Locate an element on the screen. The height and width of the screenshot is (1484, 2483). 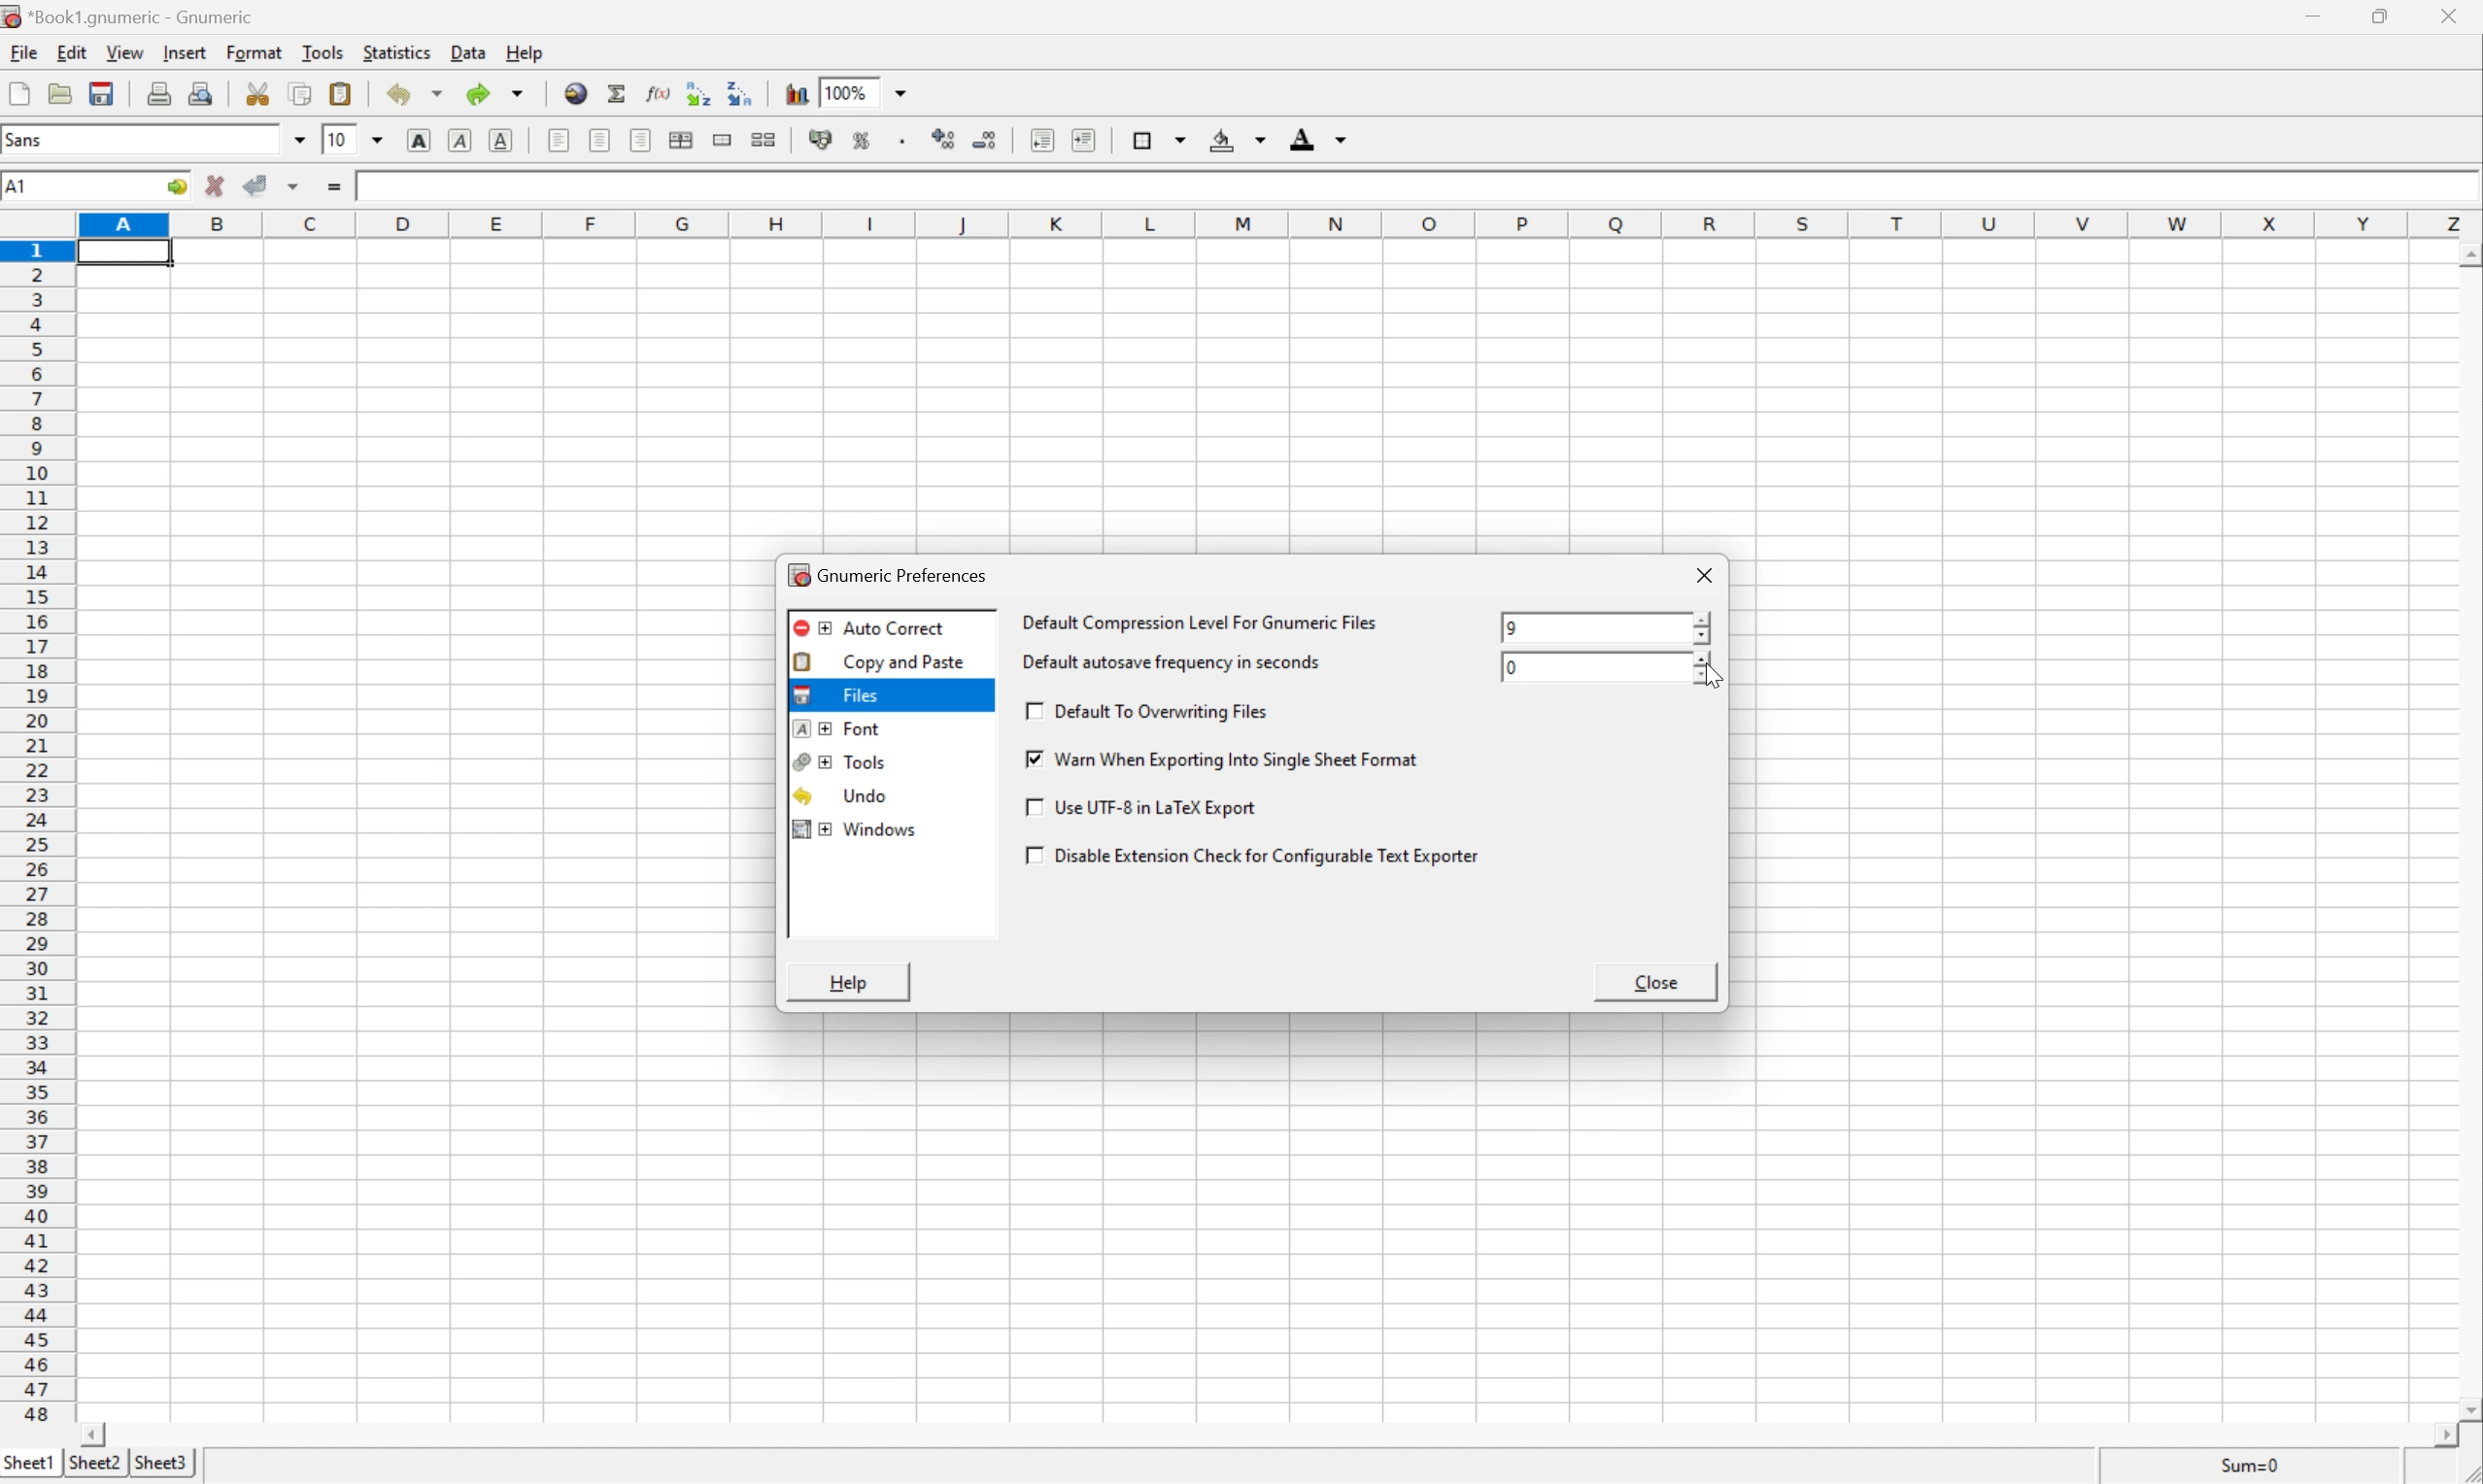
Sort the selected region in descending order based on the first column selected is located at coordinates (740, 92).